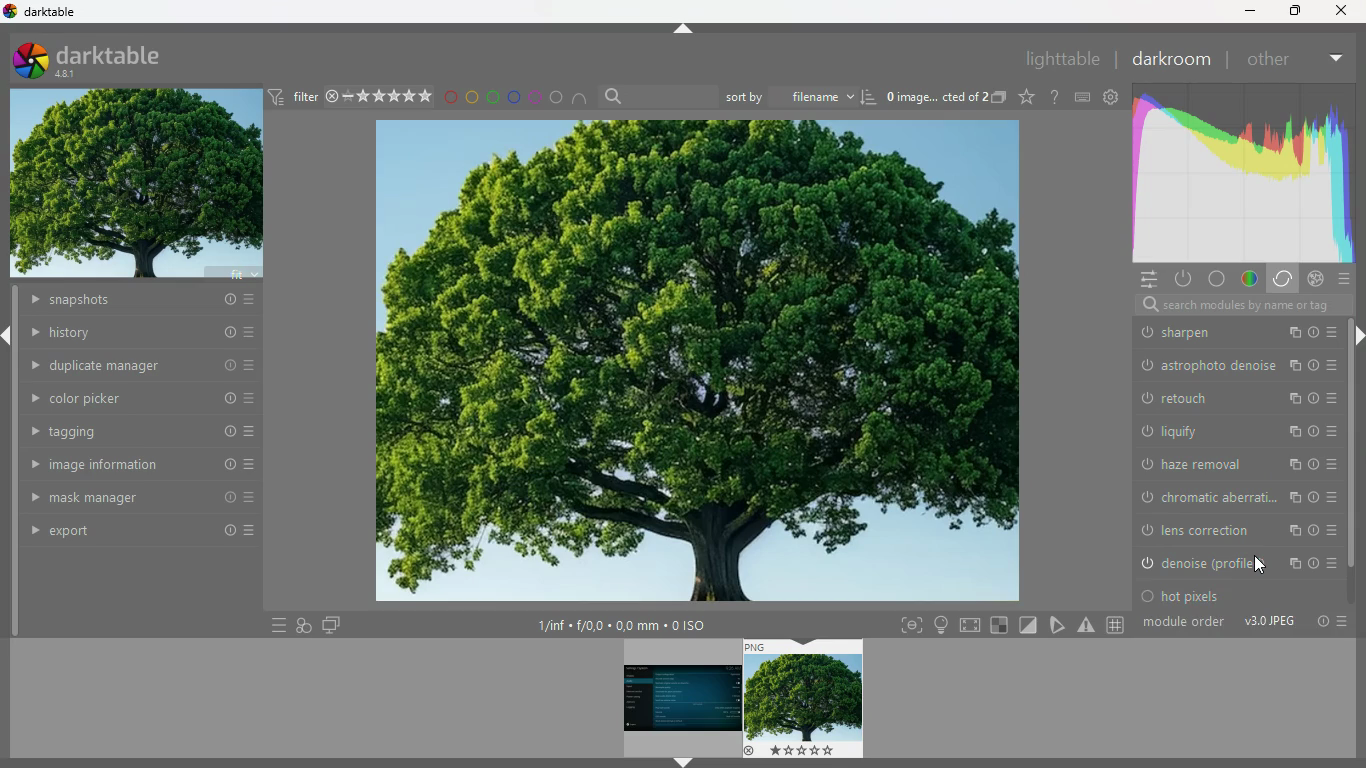 The width and height of the screenshot is (1366, 768). I want to click on power, so click(1292, 528).